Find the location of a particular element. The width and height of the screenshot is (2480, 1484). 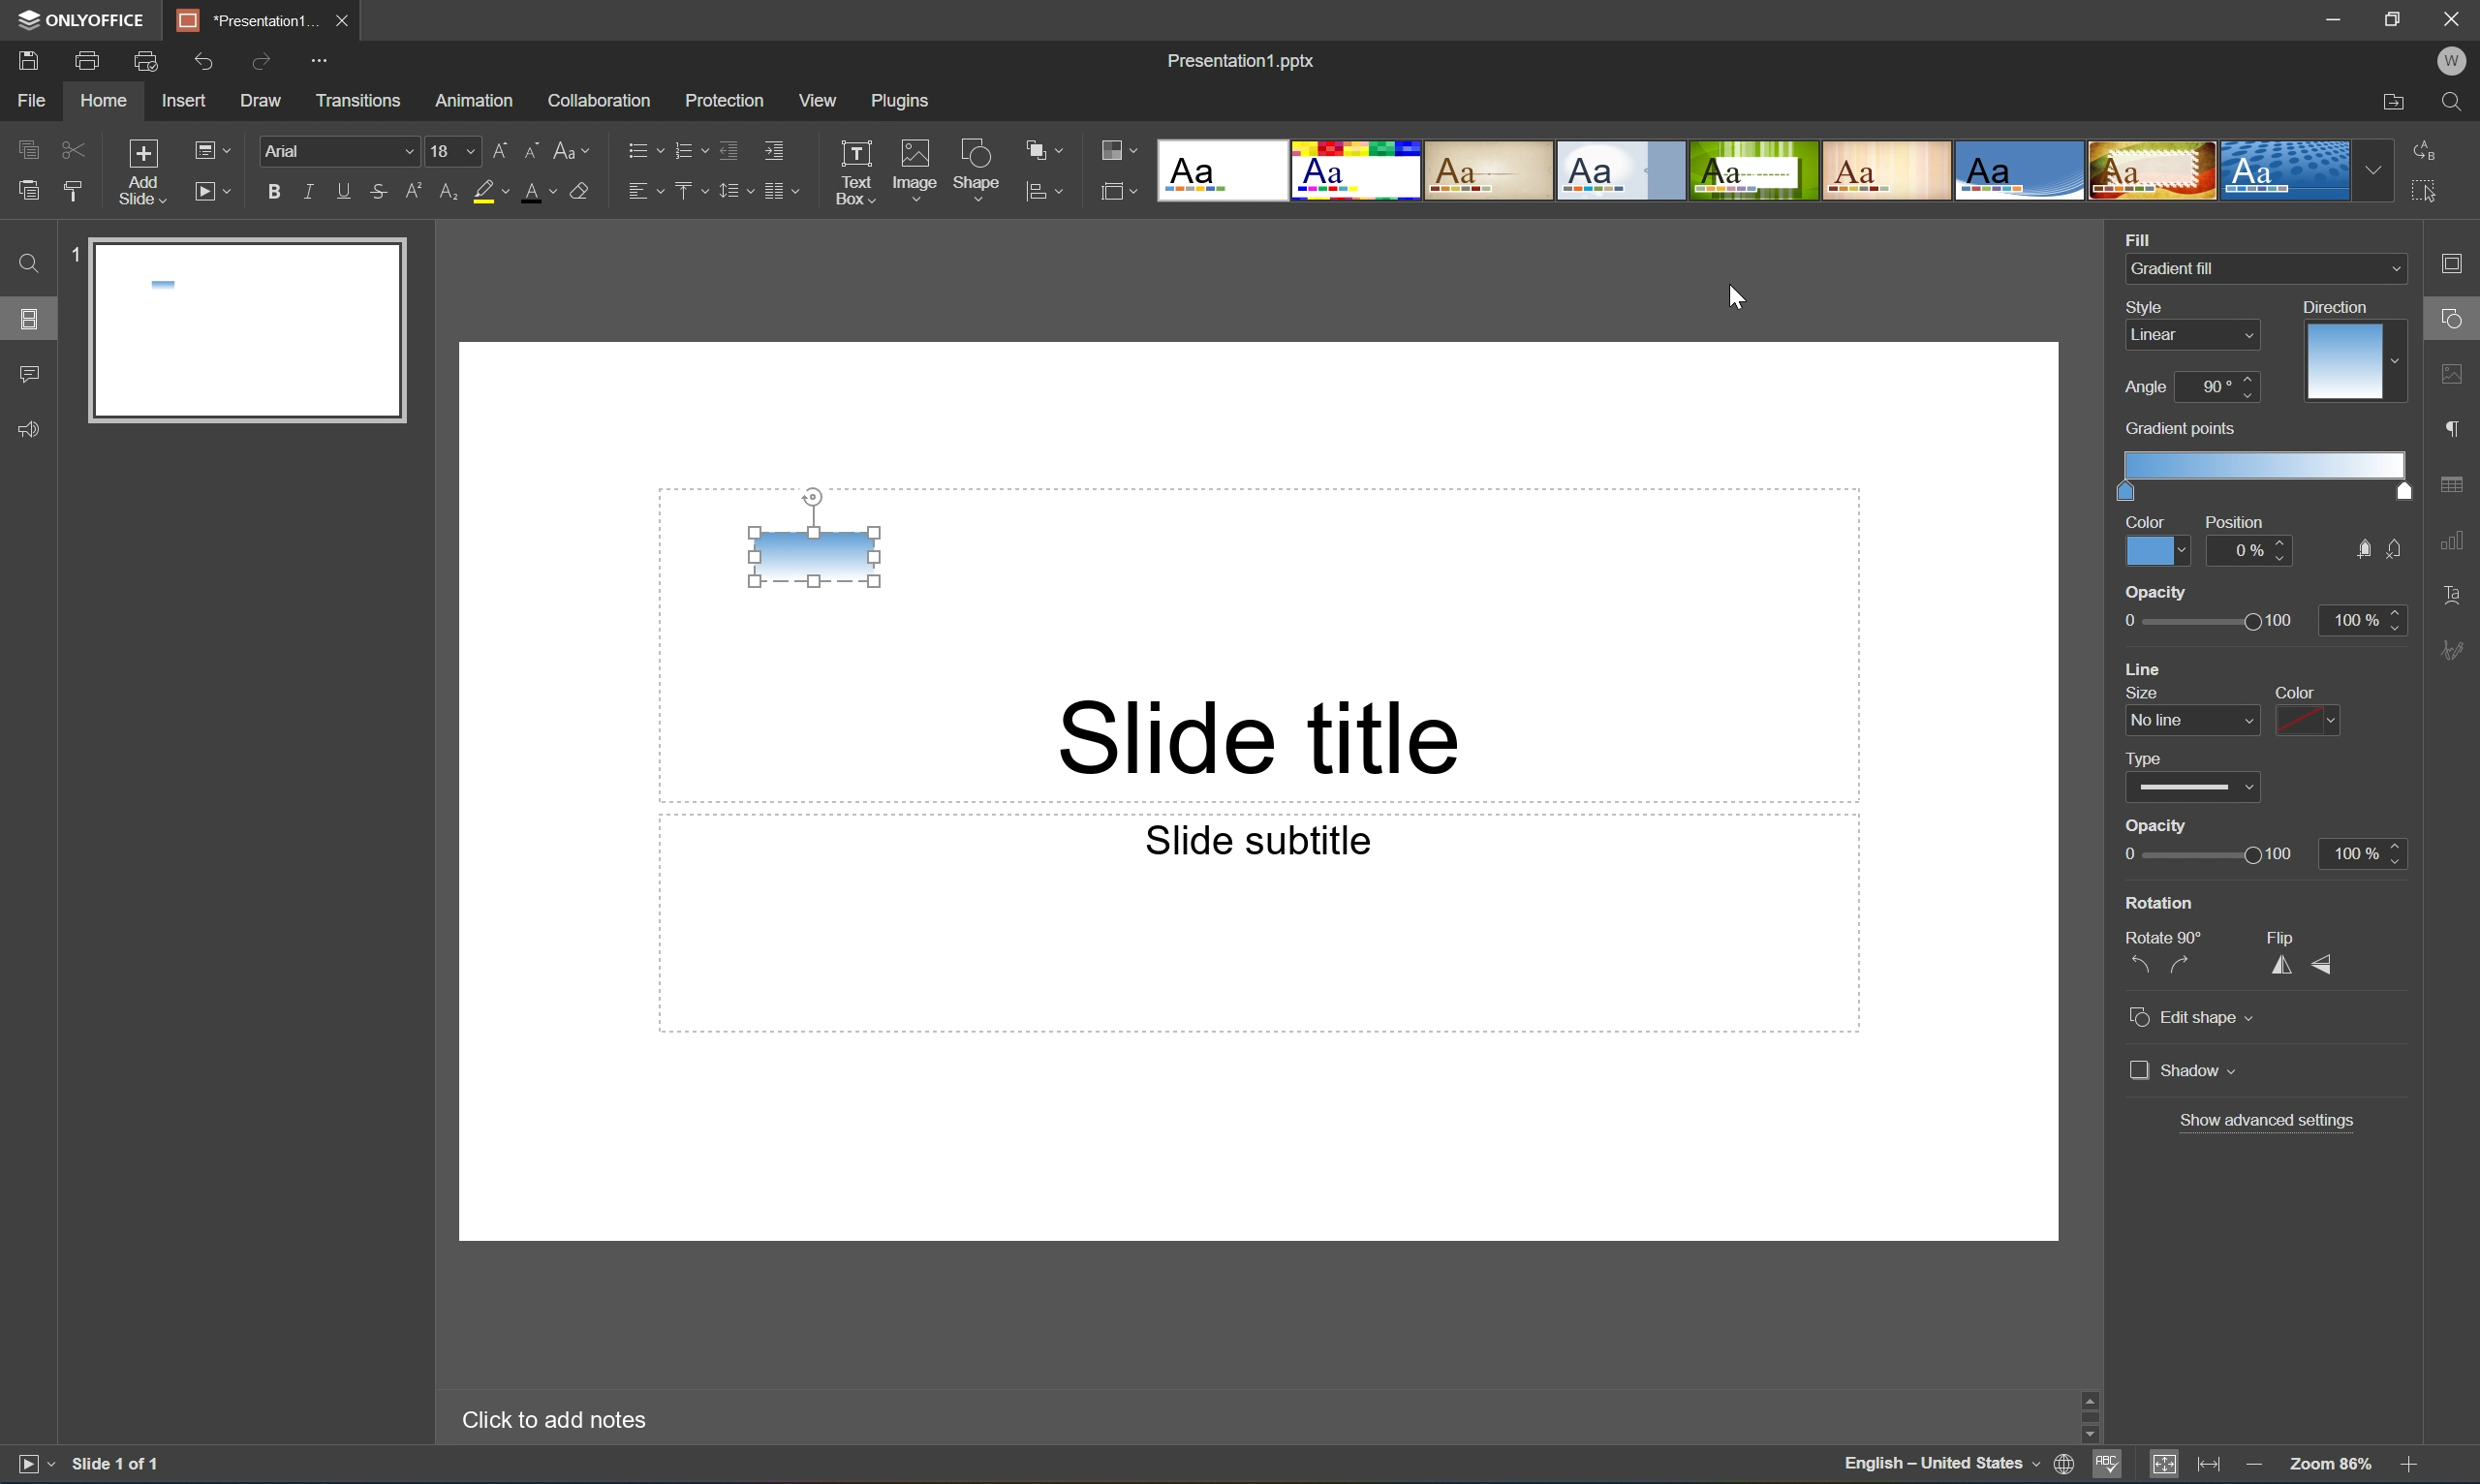

Paste is located at coordinates (23, 191).